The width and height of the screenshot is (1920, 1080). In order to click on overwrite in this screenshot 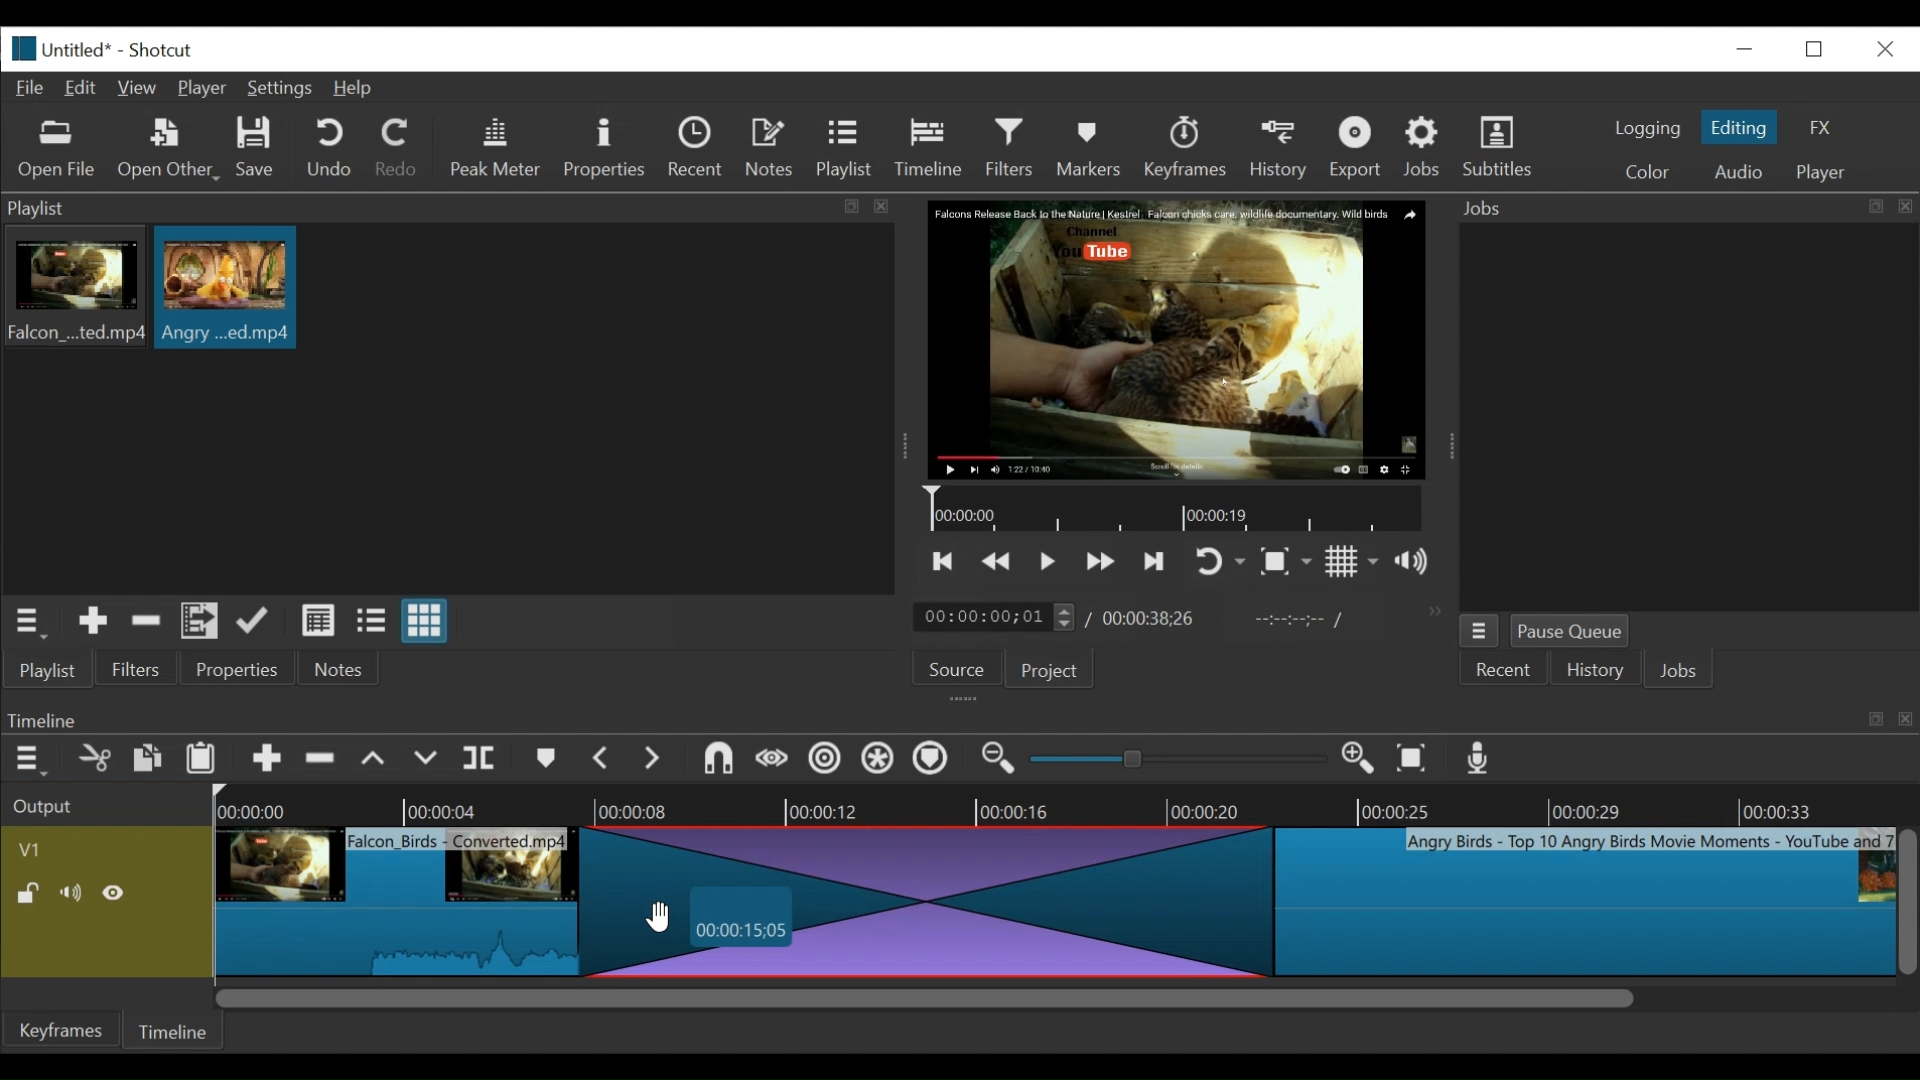, I will do `click(429, 759)`.